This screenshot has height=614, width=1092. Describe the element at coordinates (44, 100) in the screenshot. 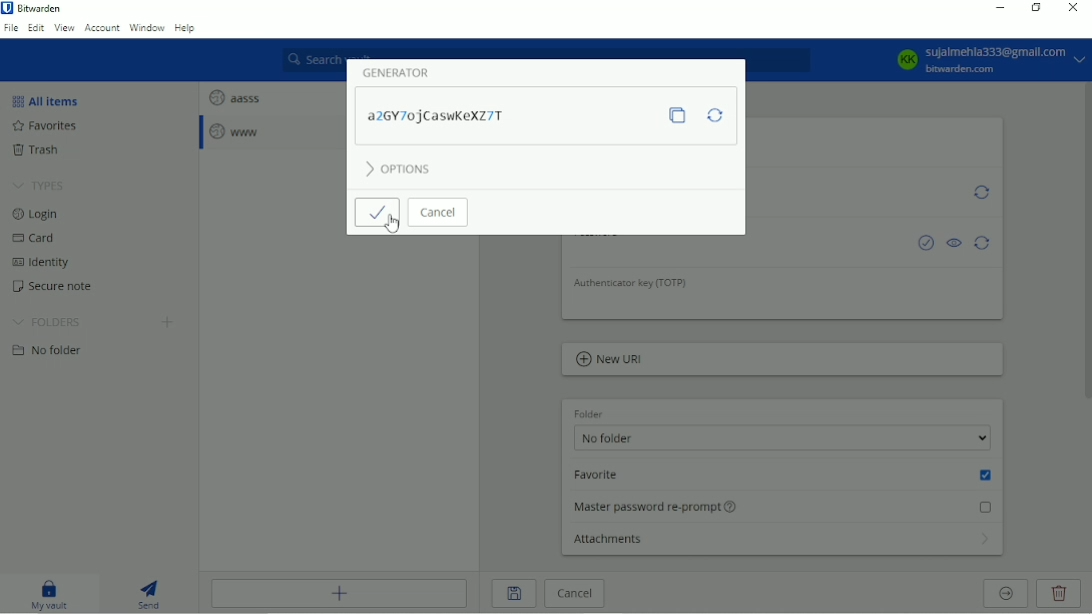

I see `All items` at that location.